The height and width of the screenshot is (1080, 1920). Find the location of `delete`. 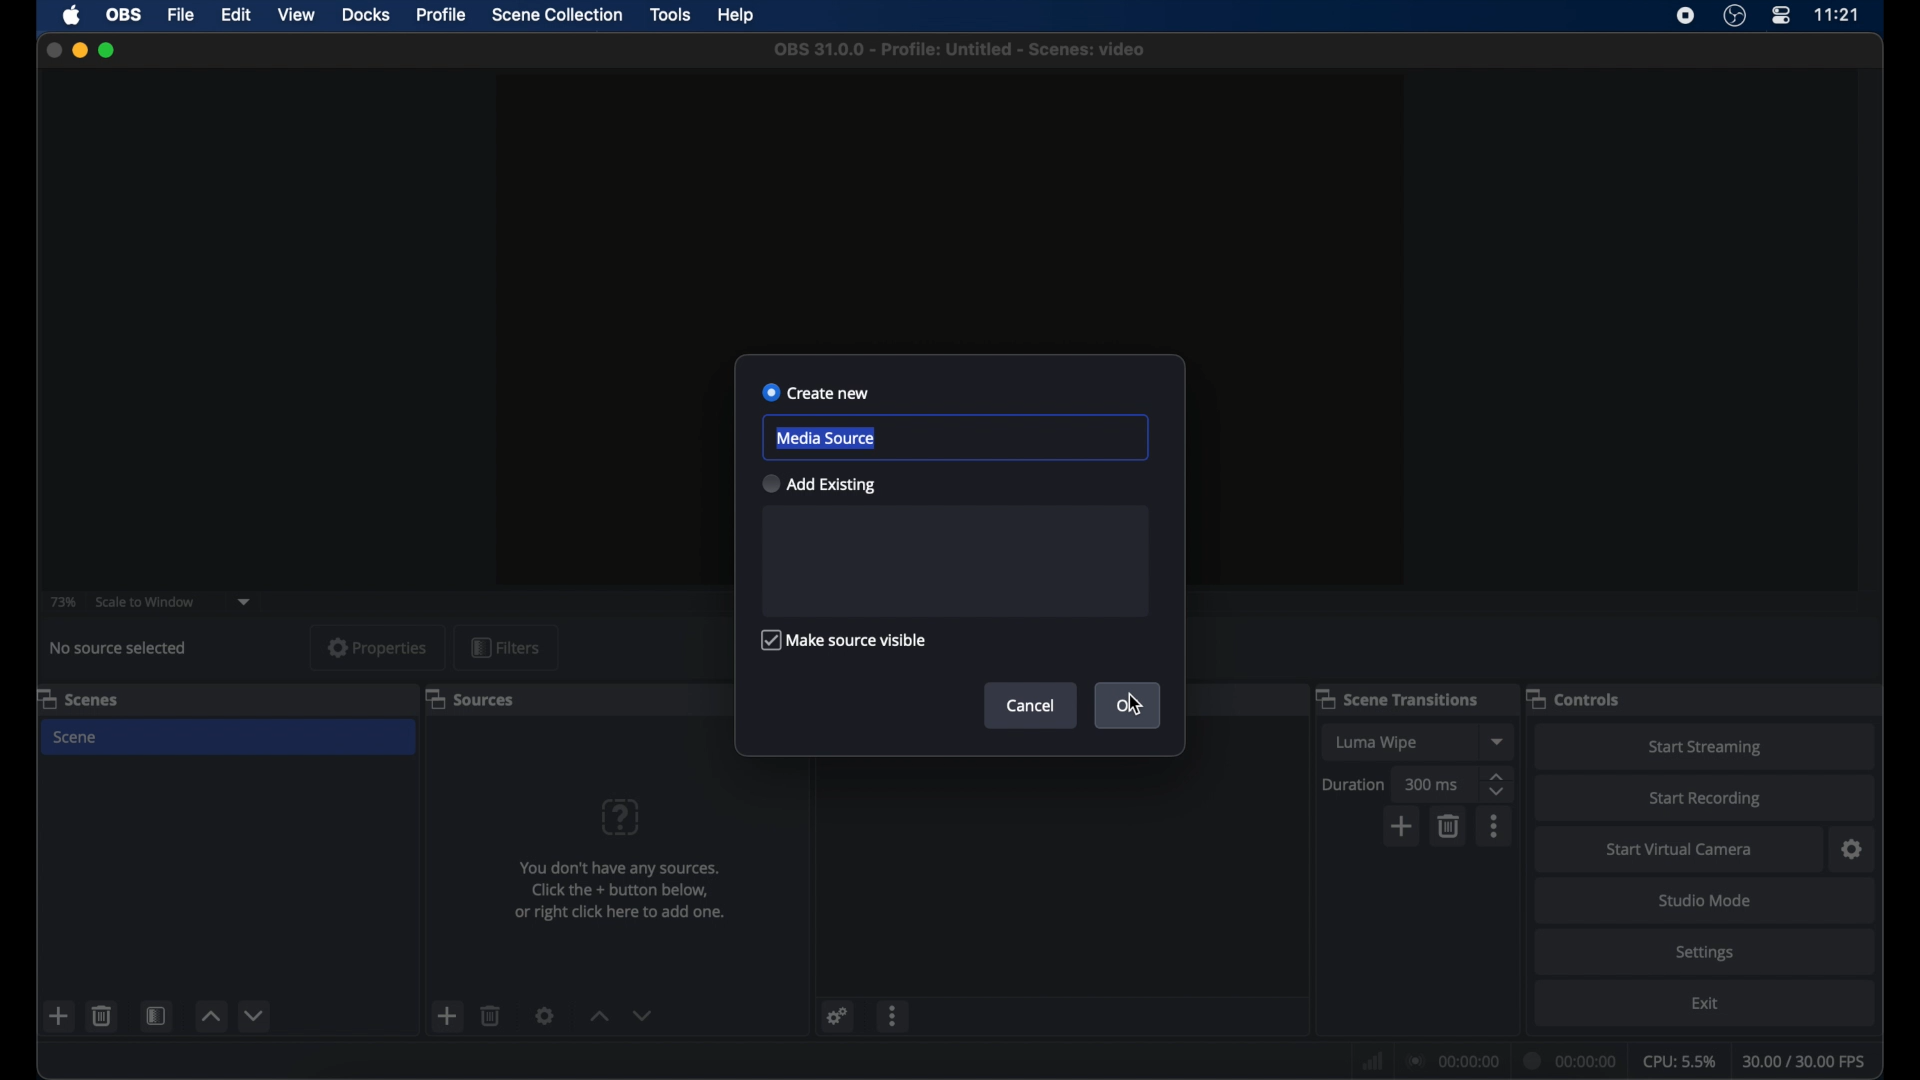

delete is located at coordinates (1450, 826).